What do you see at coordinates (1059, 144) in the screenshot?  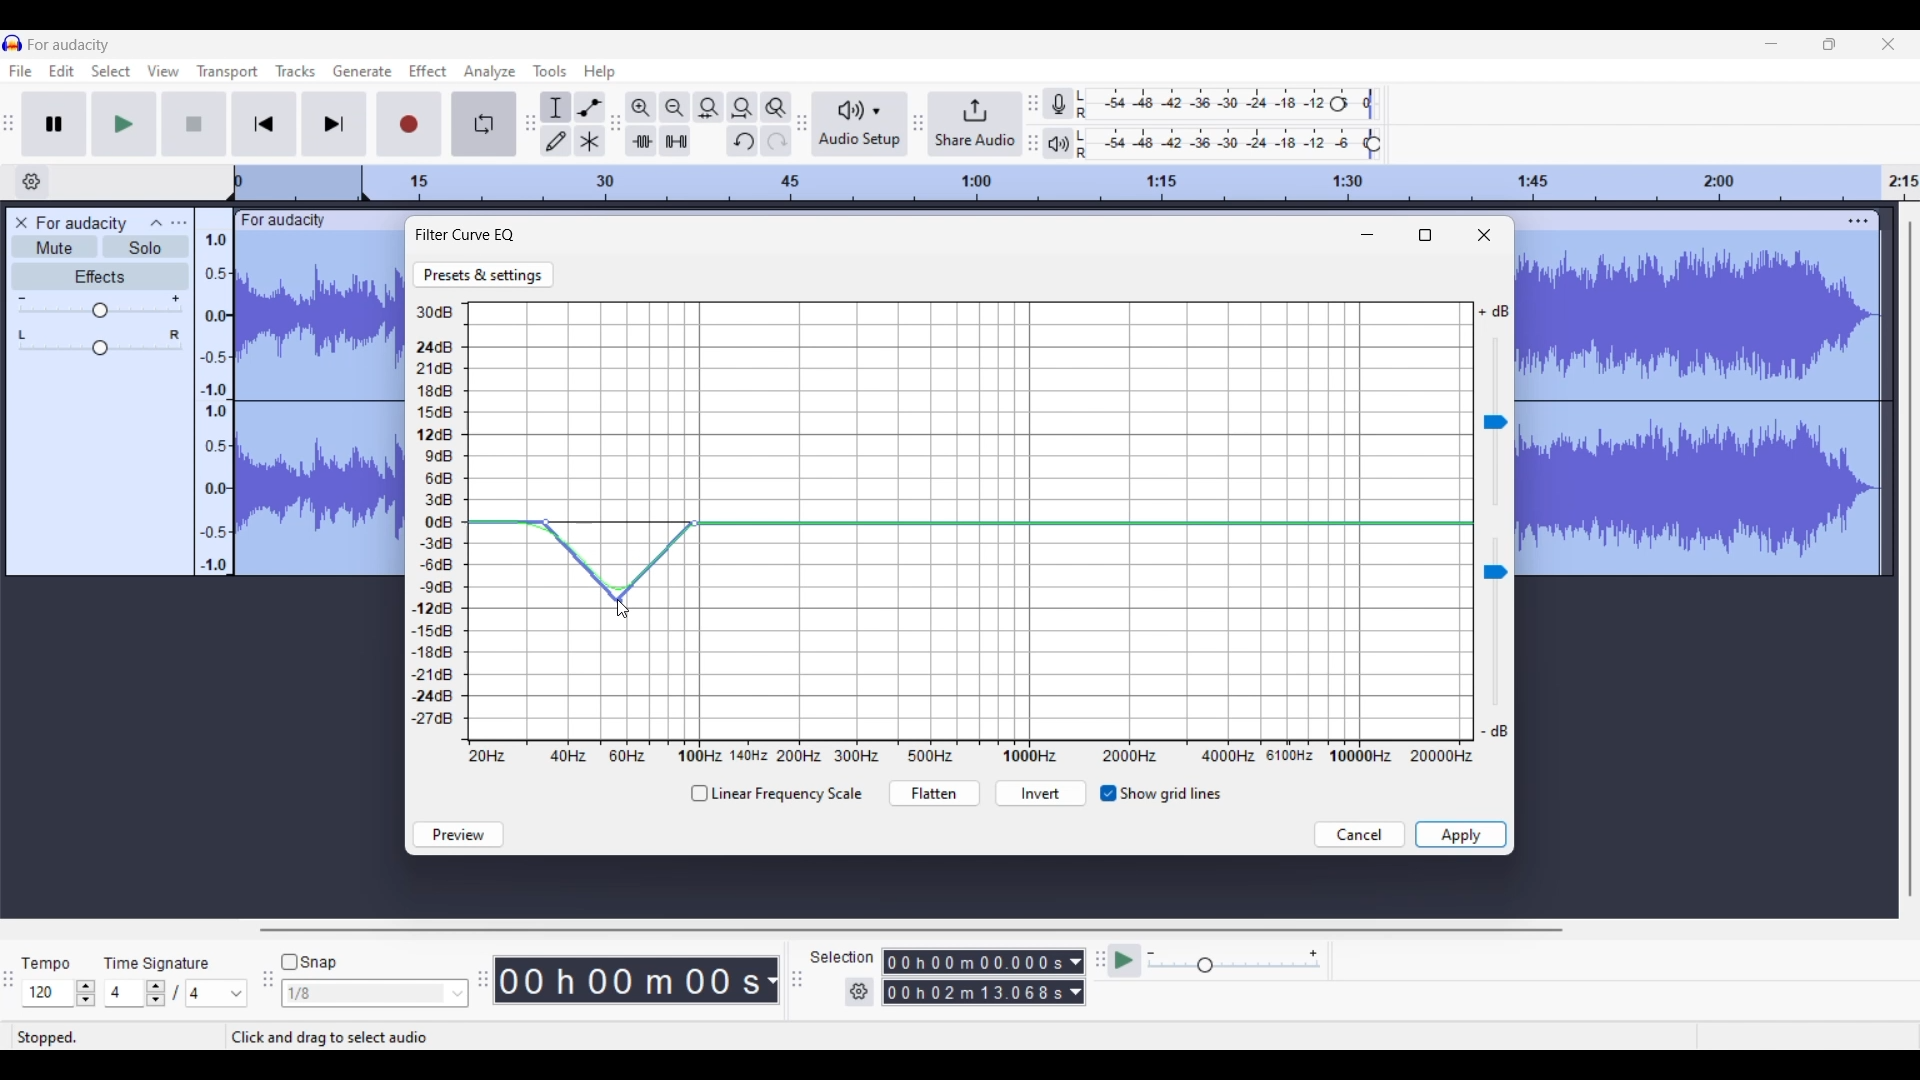 I see `Playback meter` at bounding box center [1059, 144].